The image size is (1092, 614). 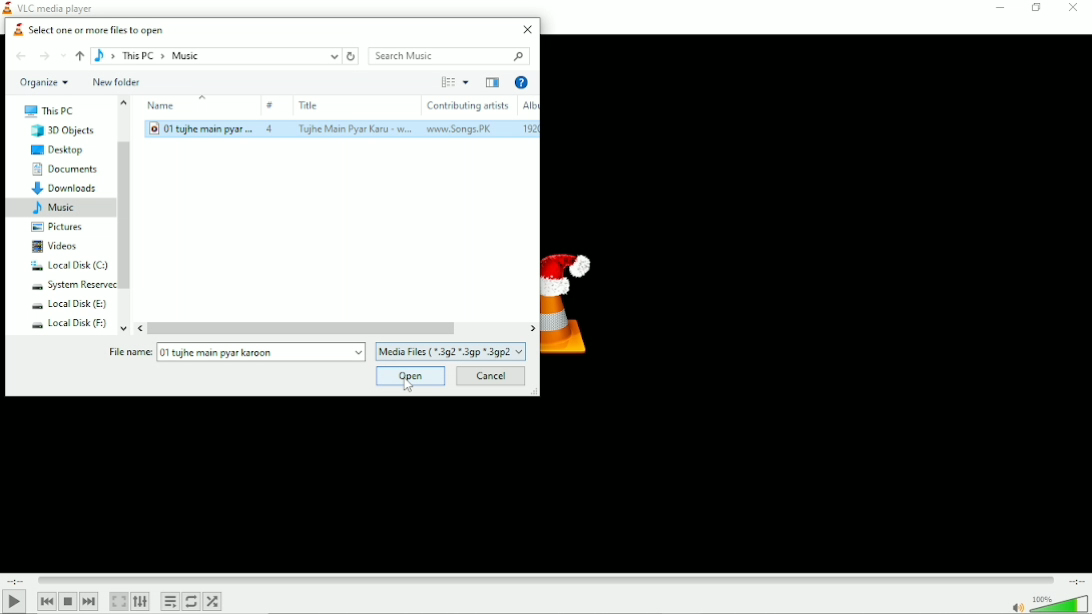 What do you see at coordinates (88, 29) in the screenshot?
I see `Select one or more files to open` at bounding box center [88, 29].